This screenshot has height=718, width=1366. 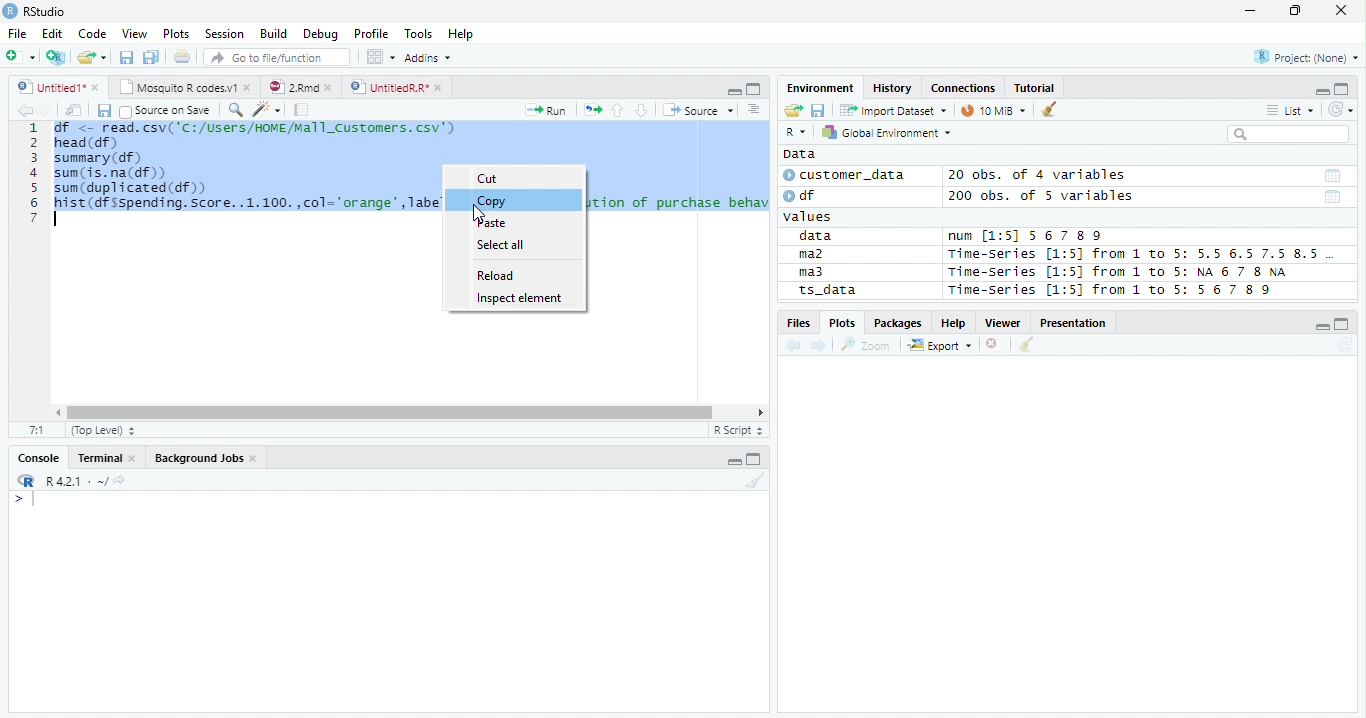 What do you see at coordinates (1323, 328) in the screenshot?
I see `Minimize` at bounding box center [1323, 328].